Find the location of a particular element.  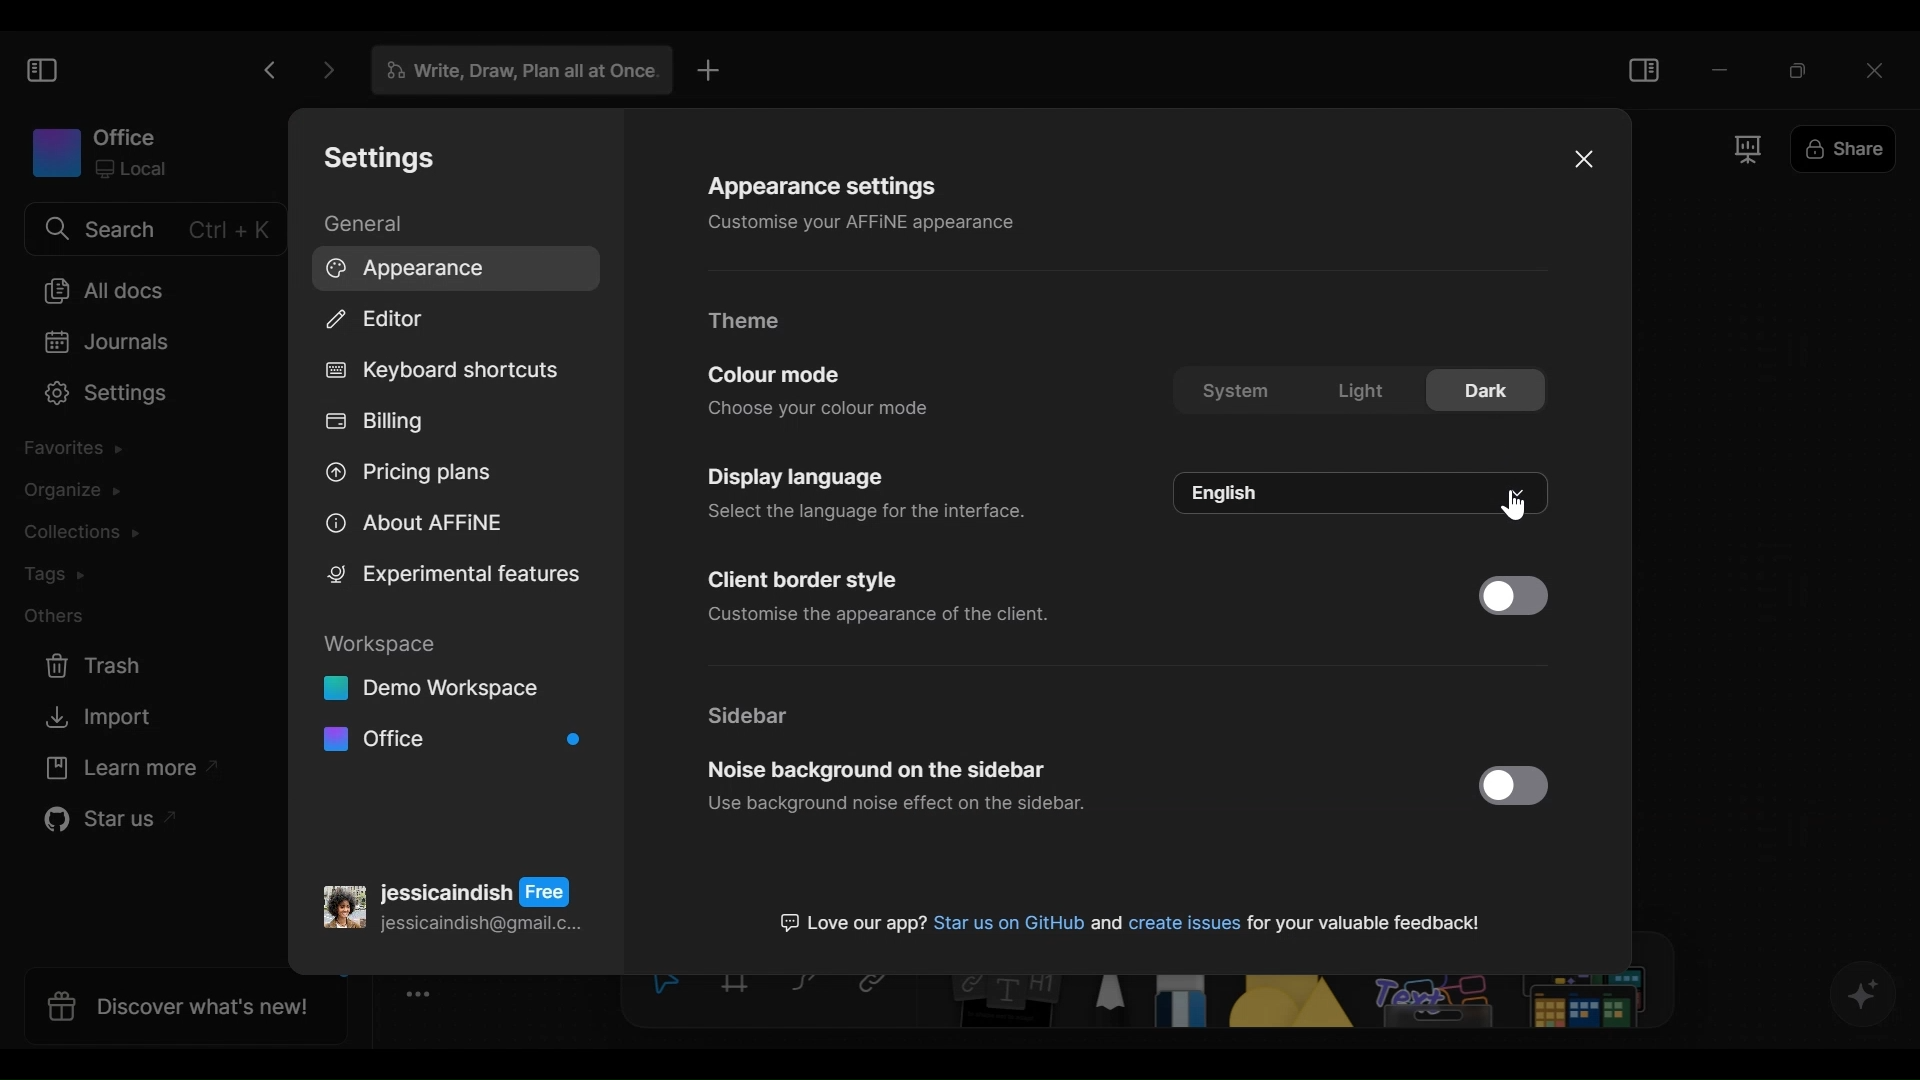

Settings is located at coordinates (98, 395).